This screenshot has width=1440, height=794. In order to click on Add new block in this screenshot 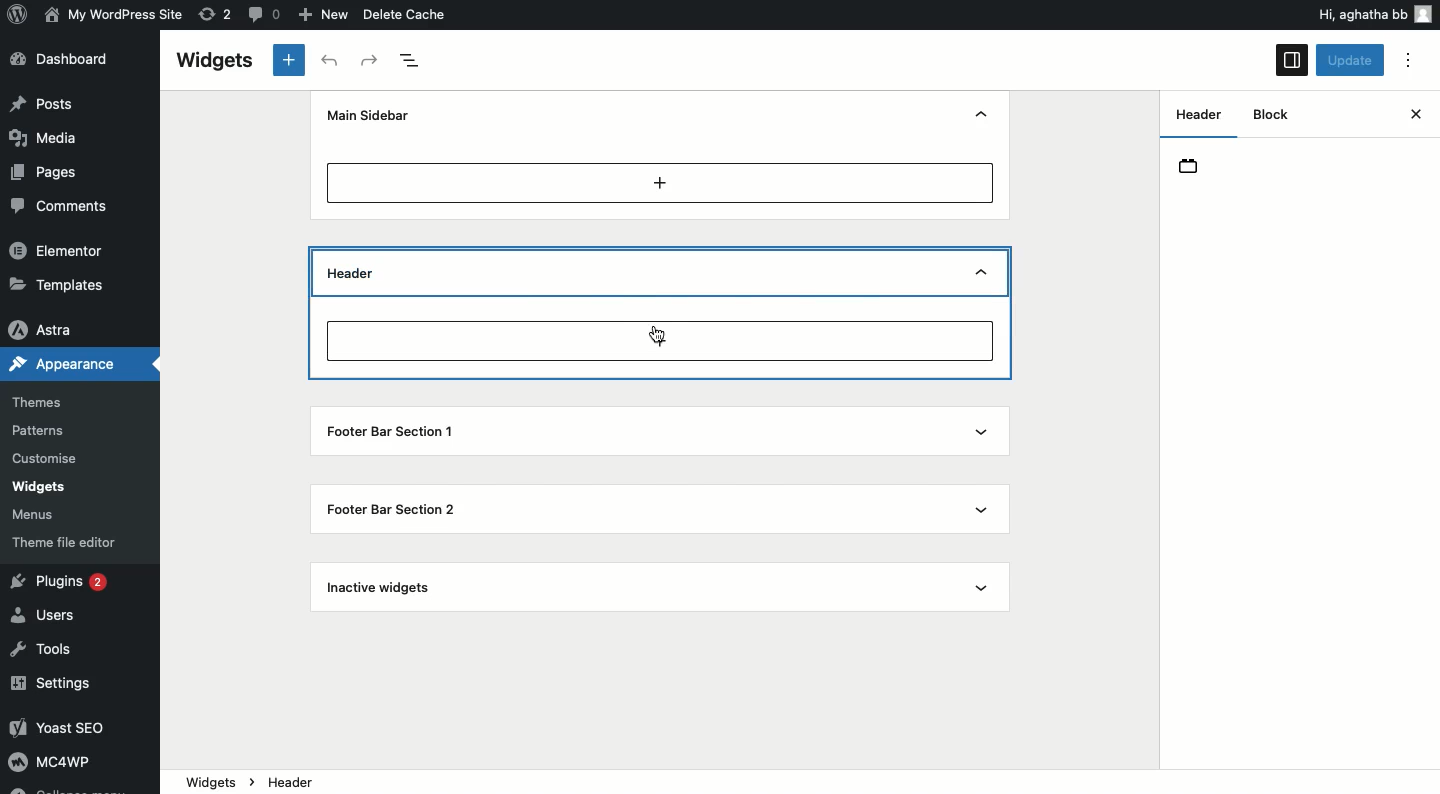, I will do `click(659, 340)`.